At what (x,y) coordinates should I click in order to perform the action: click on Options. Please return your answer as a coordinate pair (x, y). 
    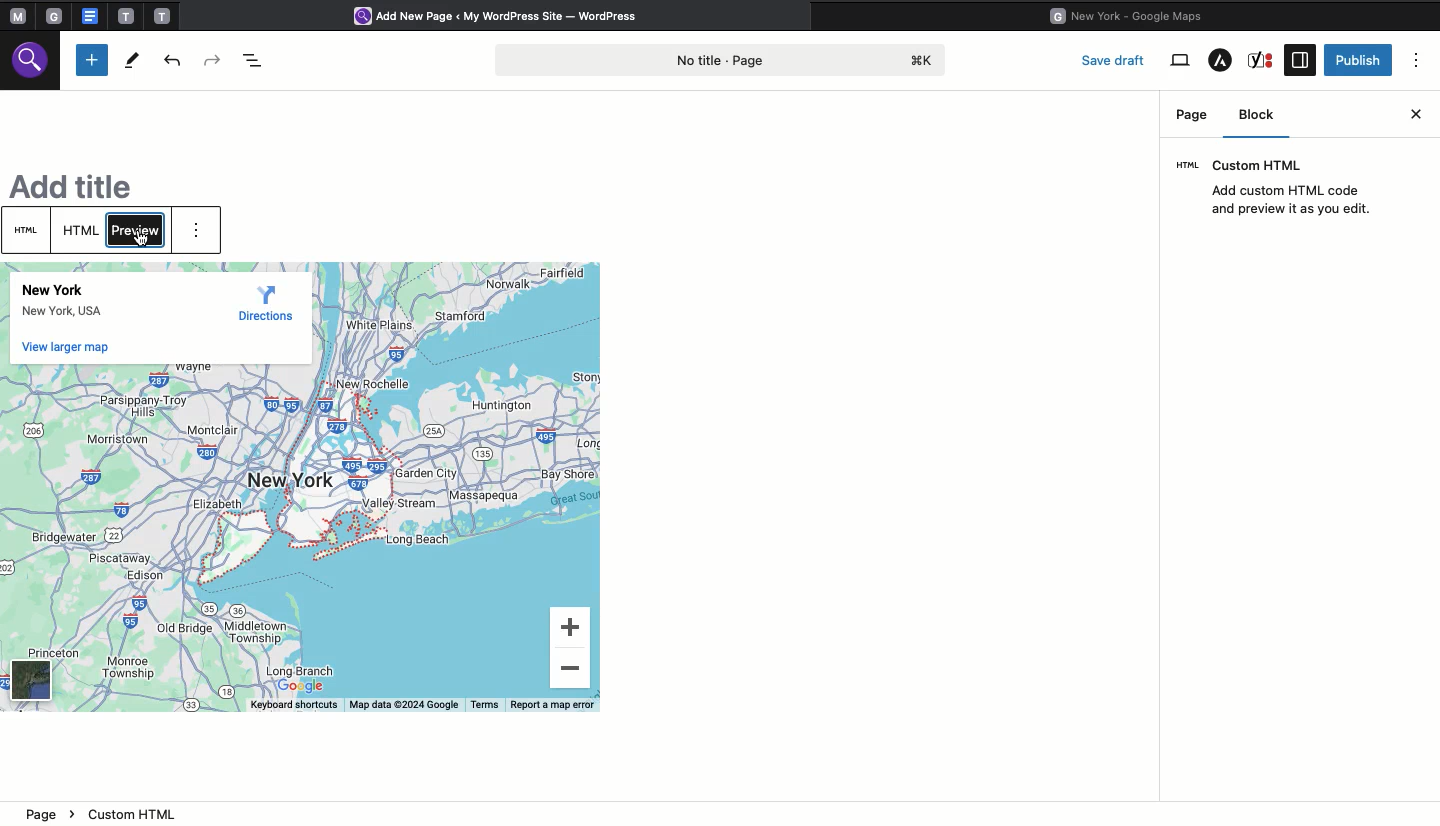
    Looking at the image, I should click on (1418, 60).